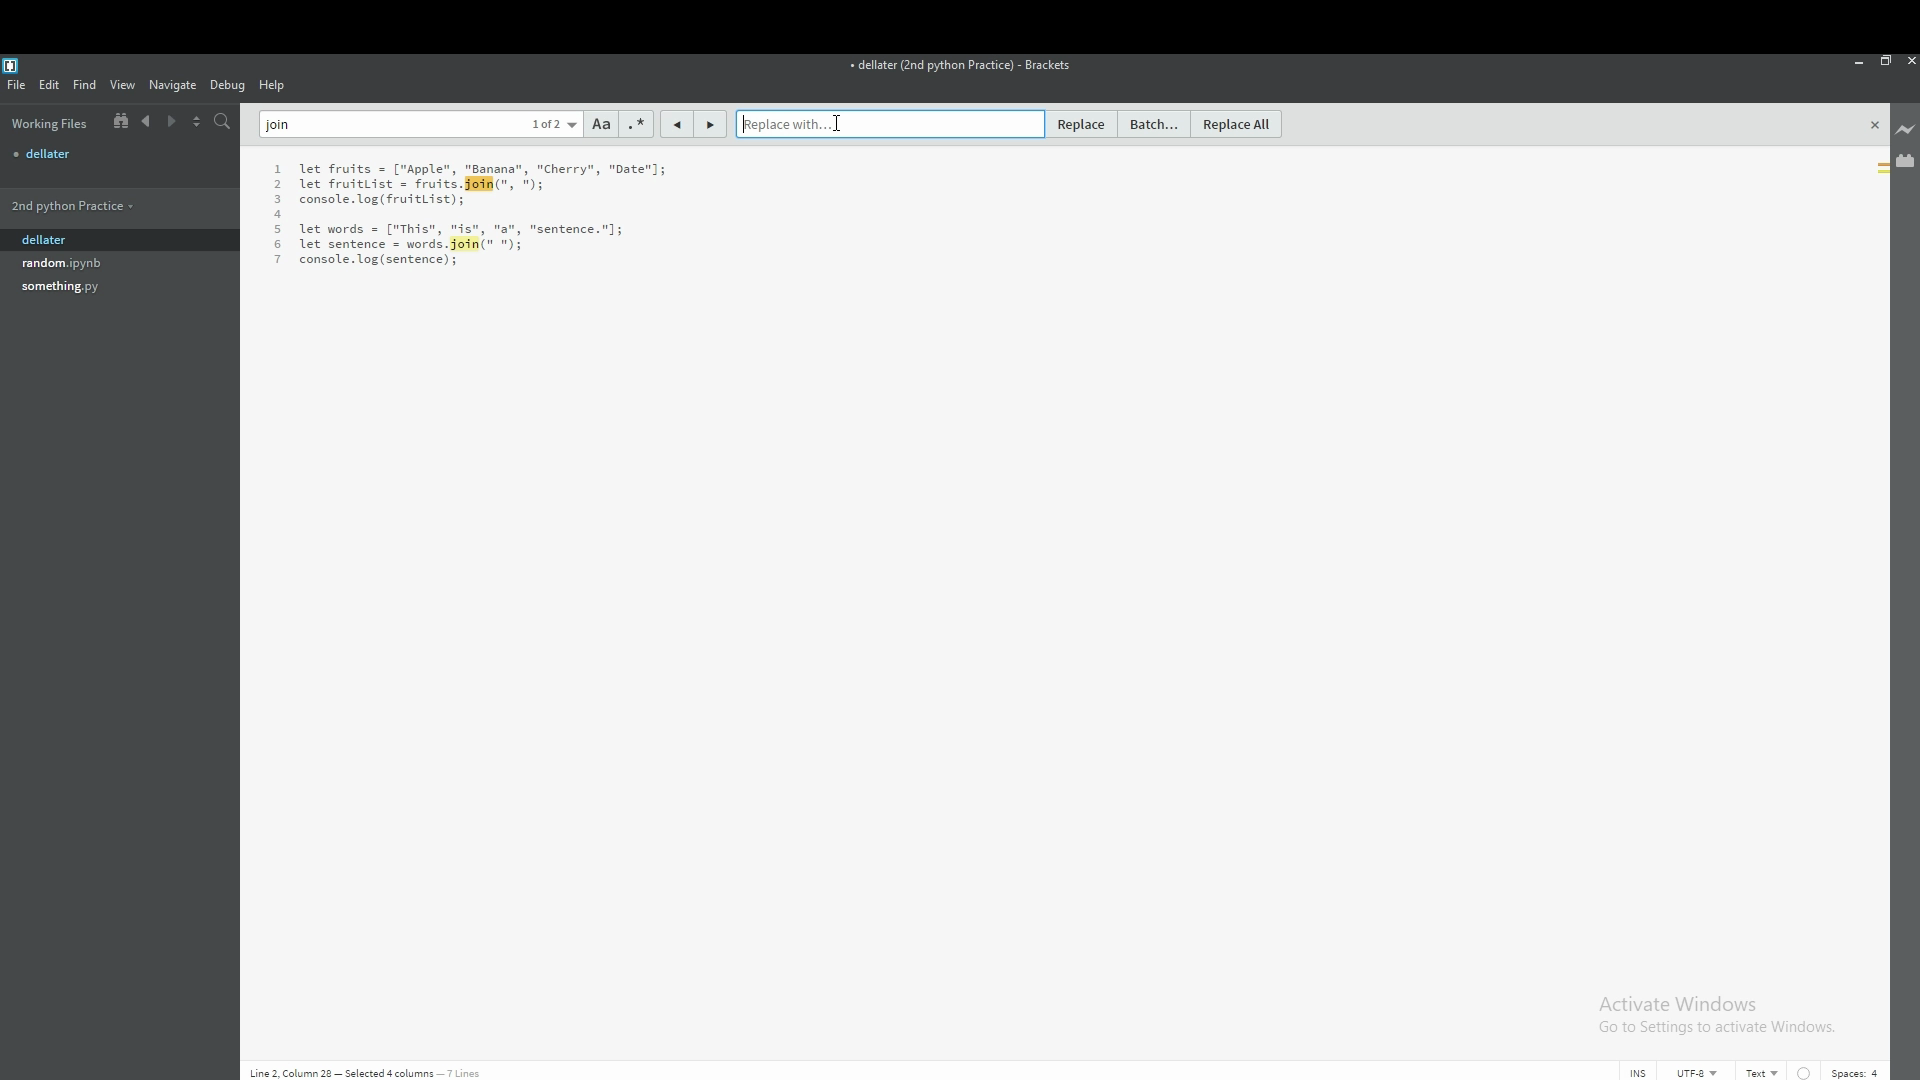  Describe the element at coordinates (14, 64) in the screenshot. I see `bracket` at that location.